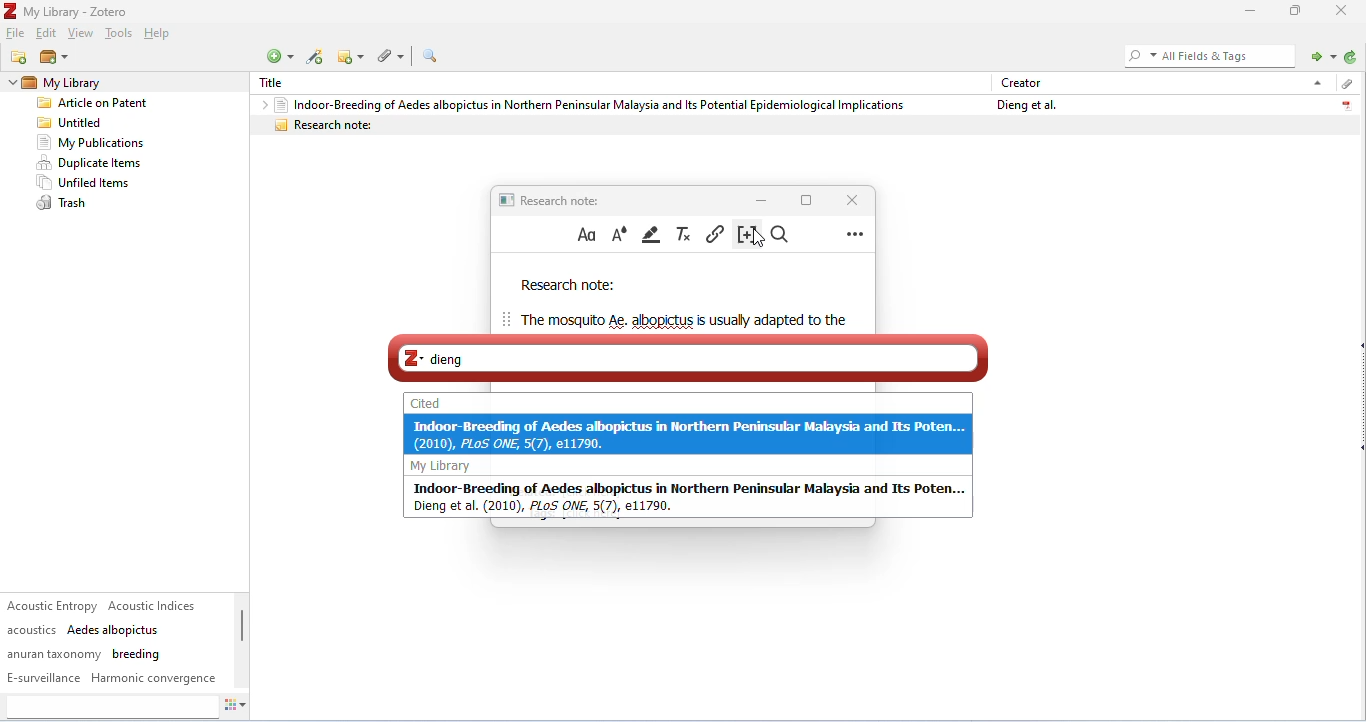 The image size is (1366, 722). Describe the element at coordinates (242, 636) in the screenshot. I see `vertical scroll bar` at that location.